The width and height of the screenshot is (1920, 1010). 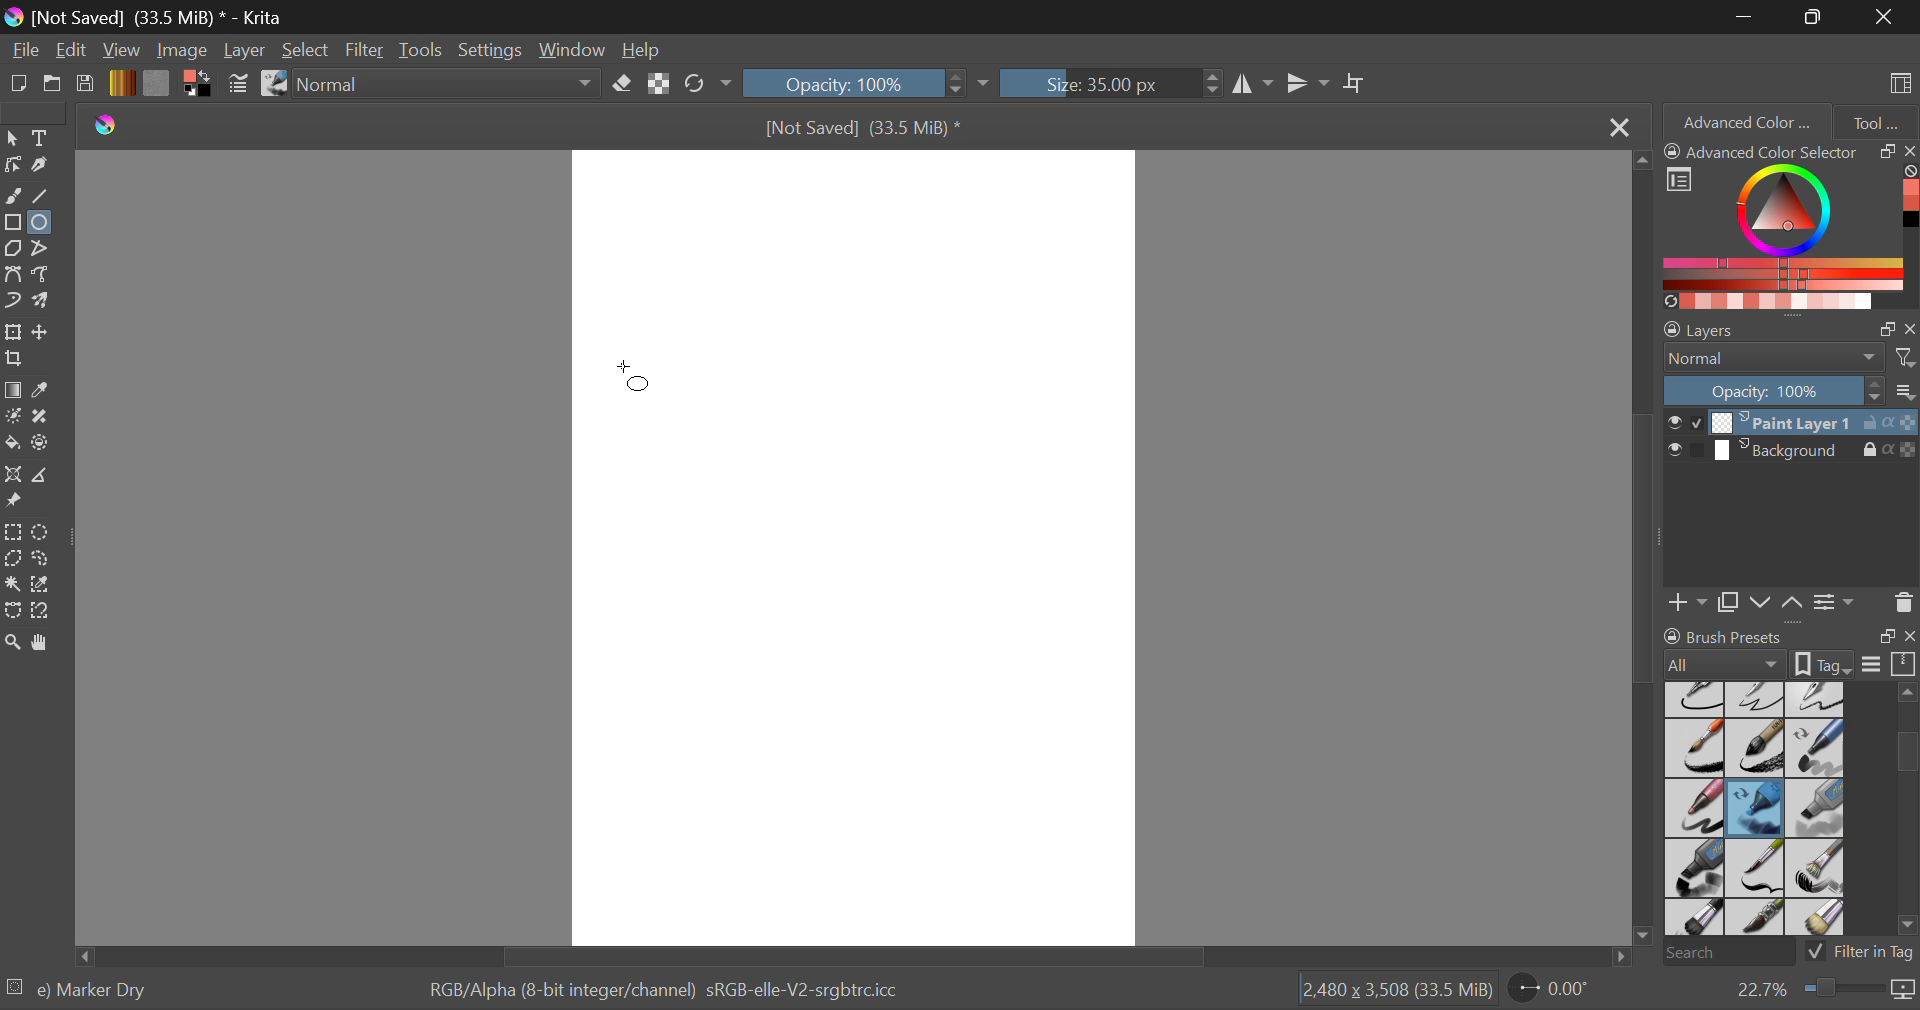 What do you see at coordinates (41, 532) in the screenshot?
I see `Elliptical Selection Tool` at bounding box center [41, 532].